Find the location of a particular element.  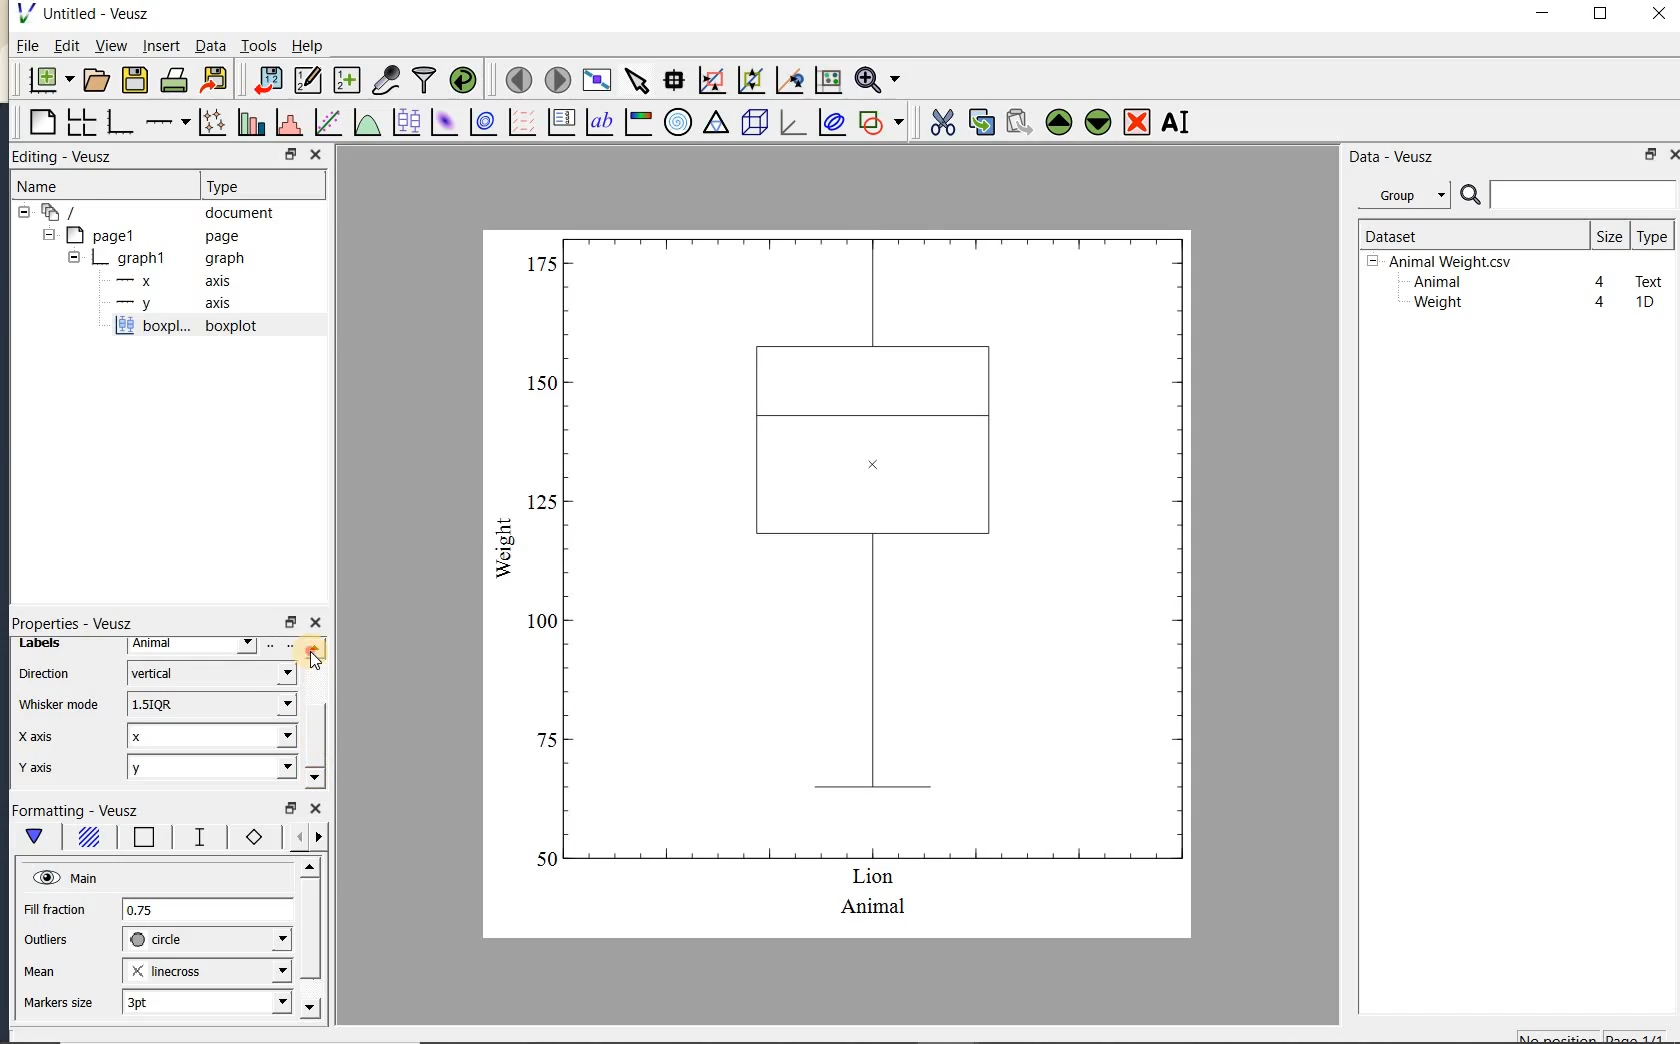

Y axis is located at coordinates (38, 770).